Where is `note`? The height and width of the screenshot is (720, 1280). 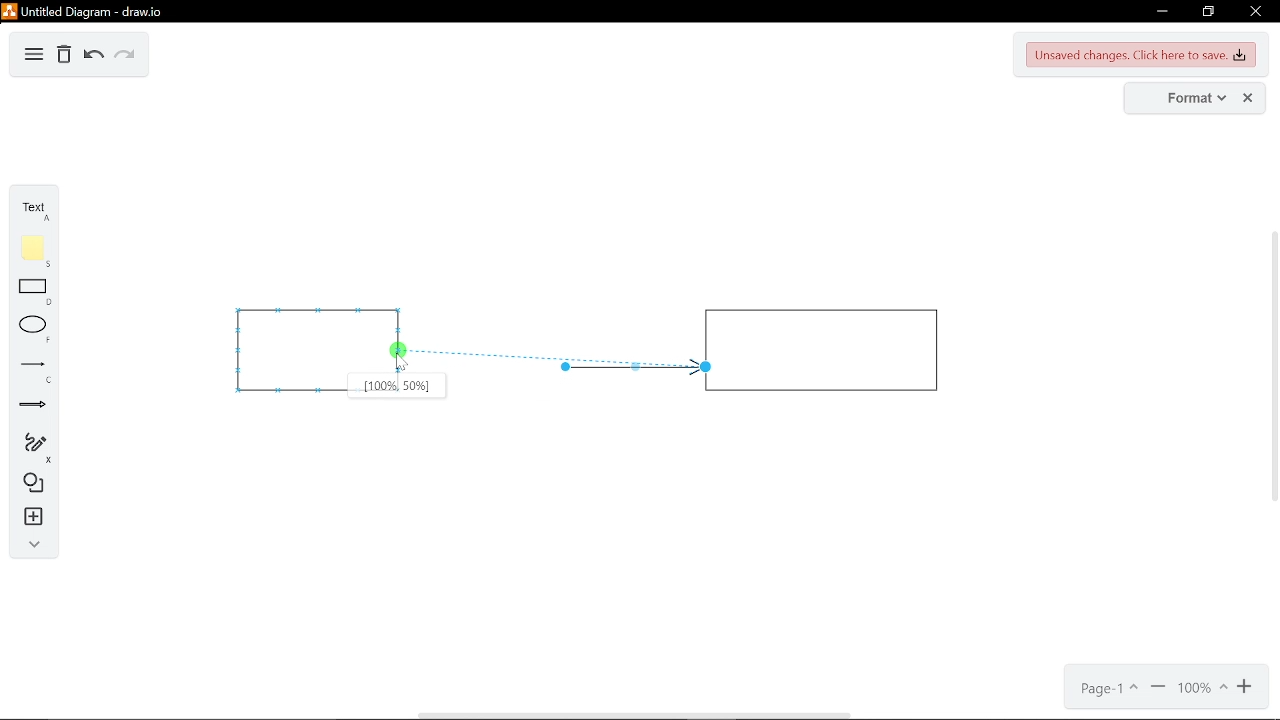
note is located at coordinates (32, 250).